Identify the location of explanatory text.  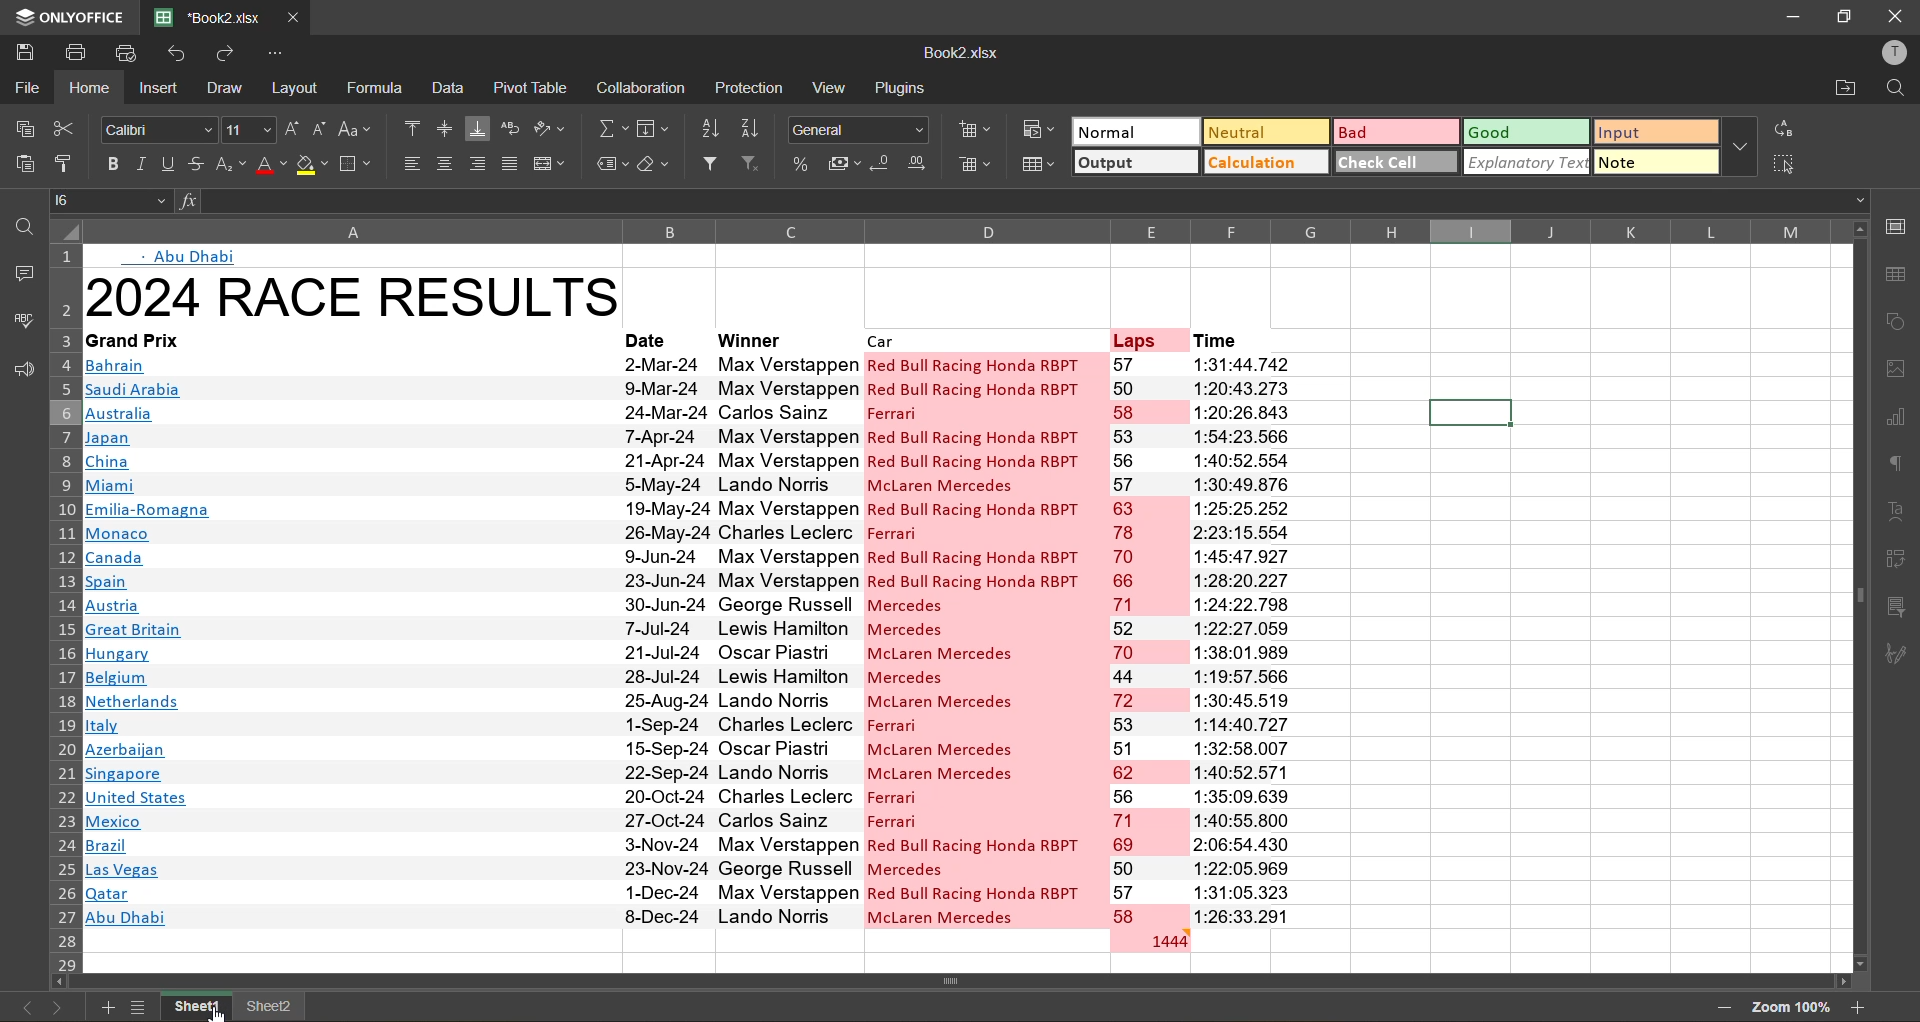
(1523, 162).